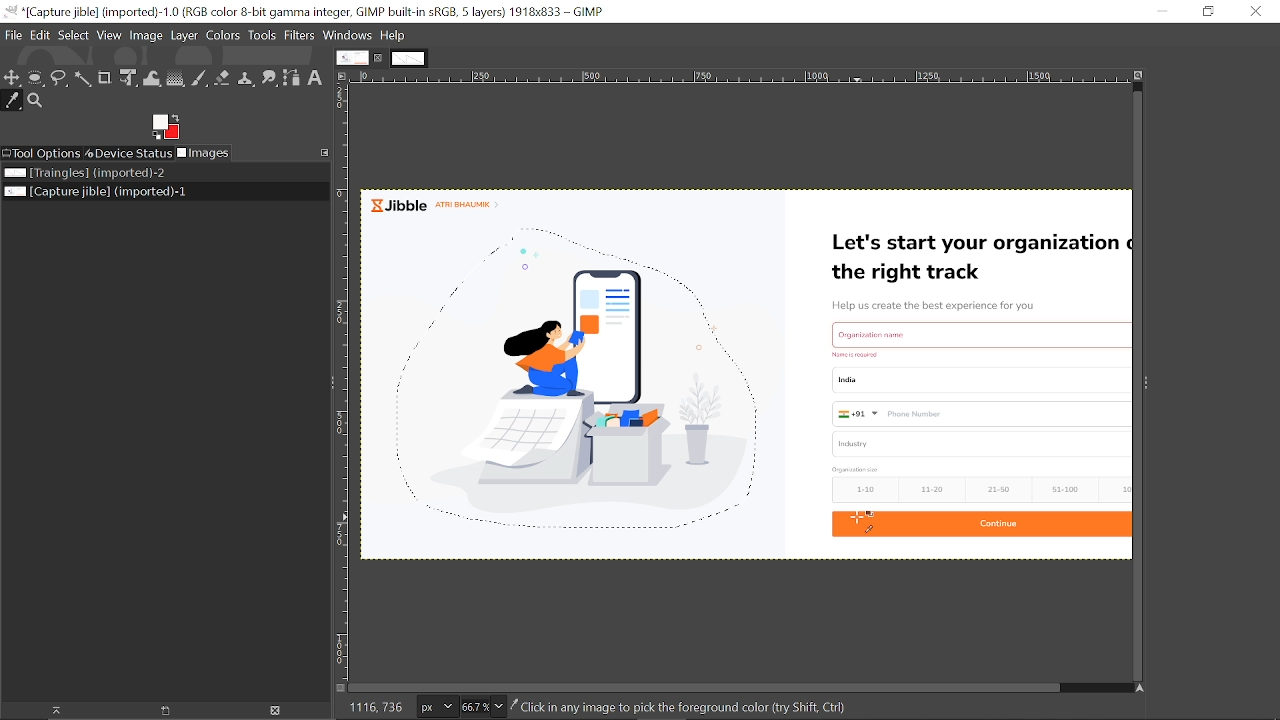 Image resolution: width=1280 pixels, height=720 pixels. Describe the element at coordinates (1256, 12) in the screenshot. I see `Close` at that location.